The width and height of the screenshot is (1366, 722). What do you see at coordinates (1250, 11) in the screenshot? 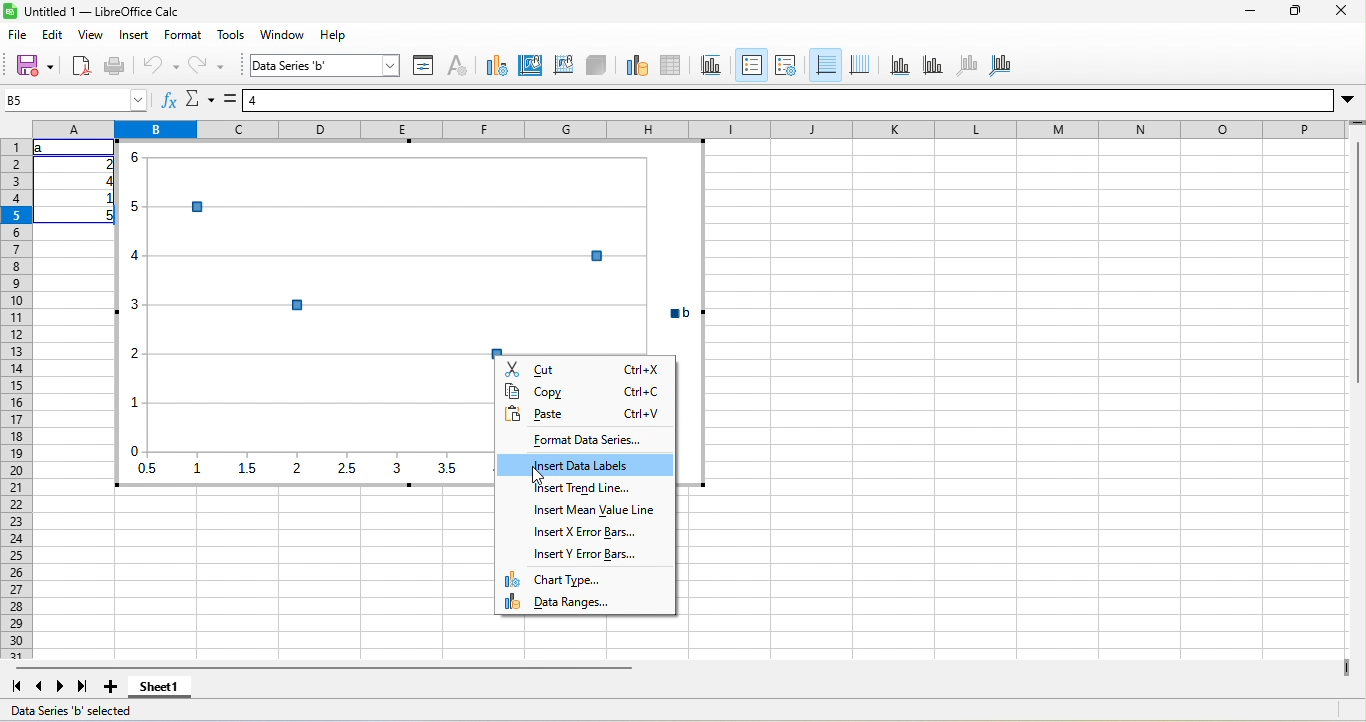
I see `minimize` at bounding box center [1250, 11].